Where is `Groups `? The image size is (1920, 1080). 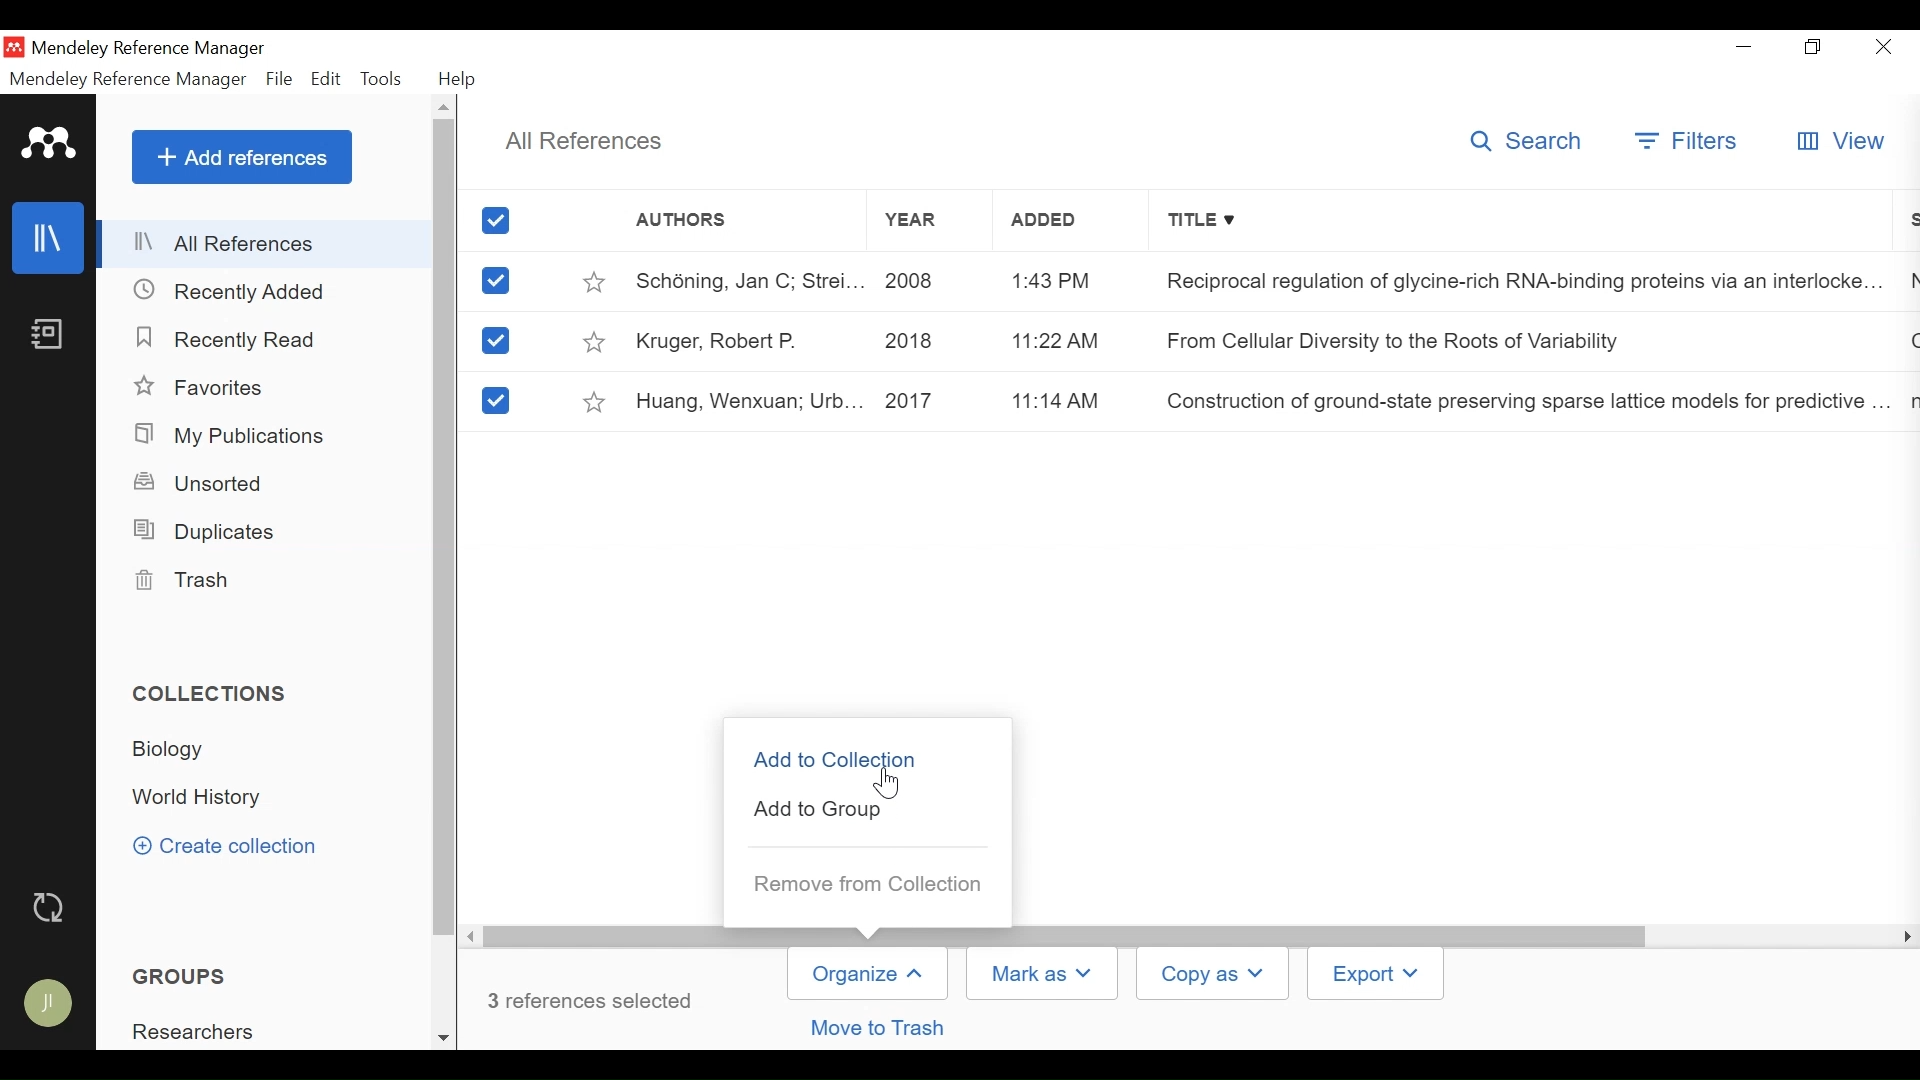
Groups  is located at coordinates (173, 977).